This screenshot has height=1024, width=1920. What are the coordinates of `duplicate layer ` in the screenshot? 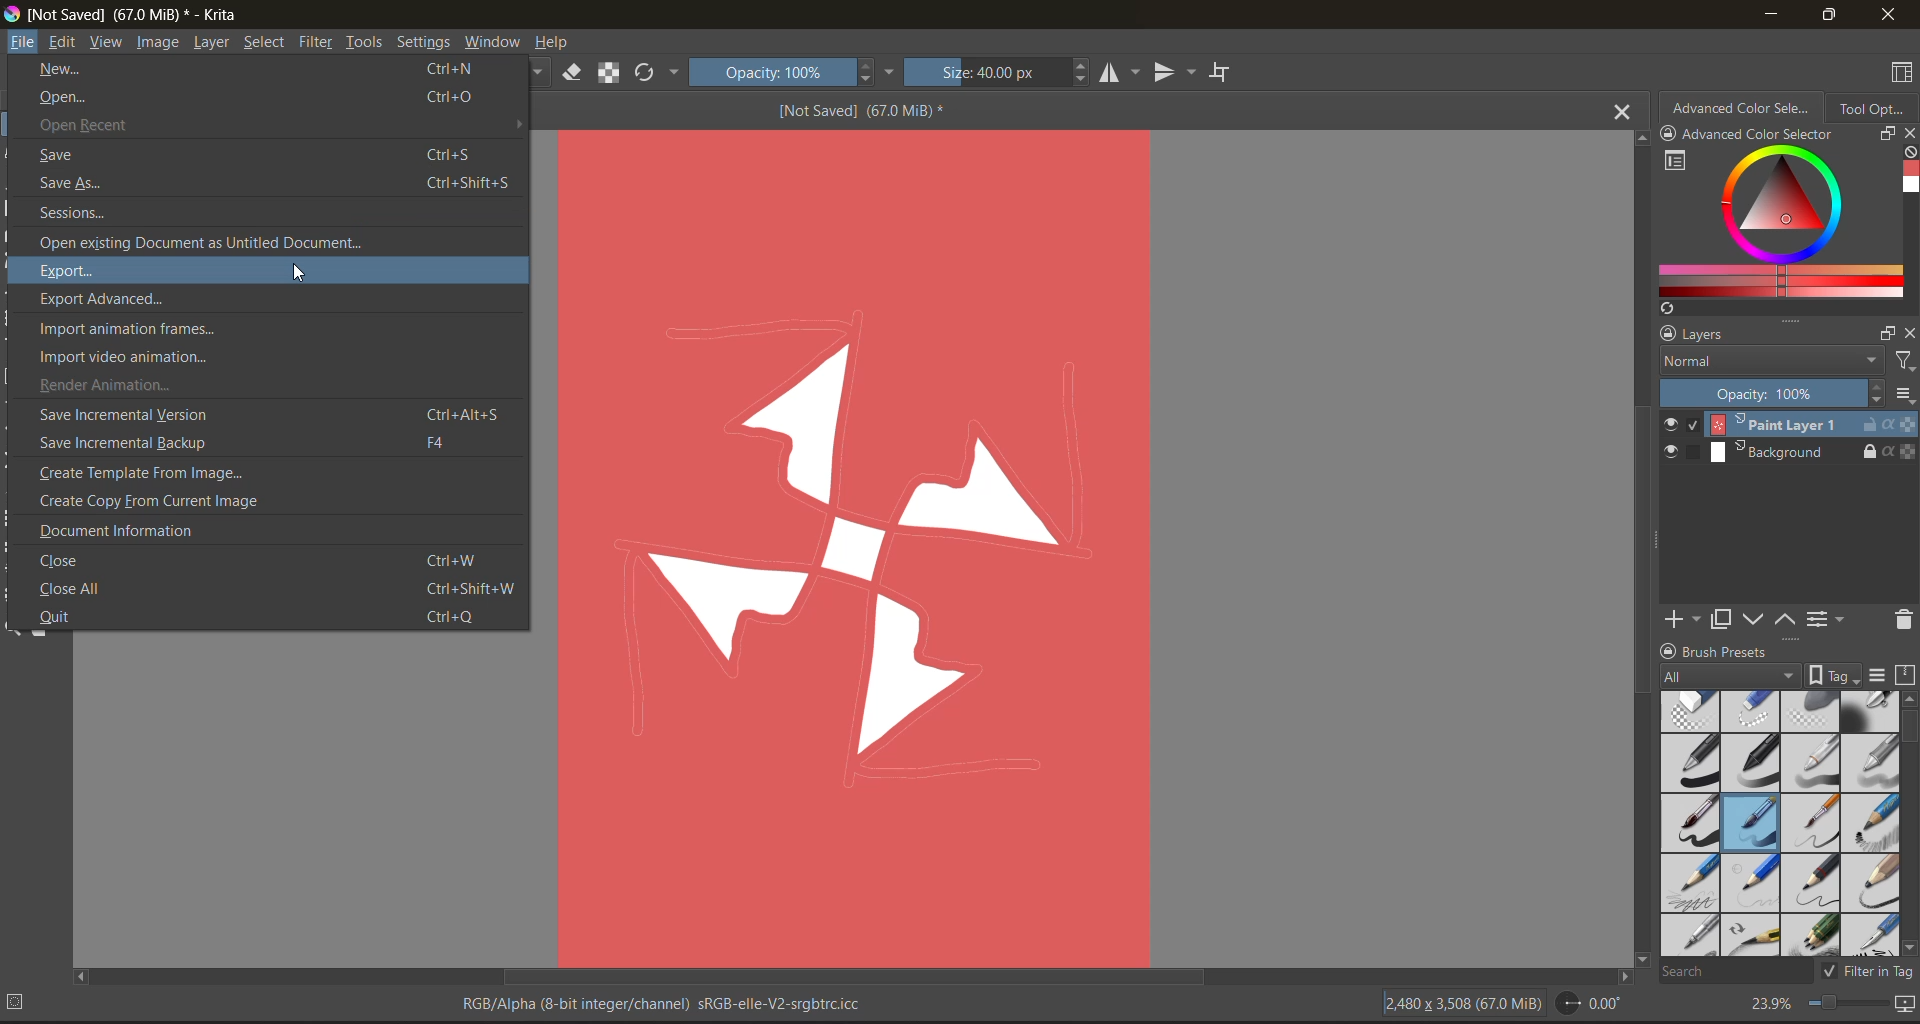 It's located at (1731, 622).